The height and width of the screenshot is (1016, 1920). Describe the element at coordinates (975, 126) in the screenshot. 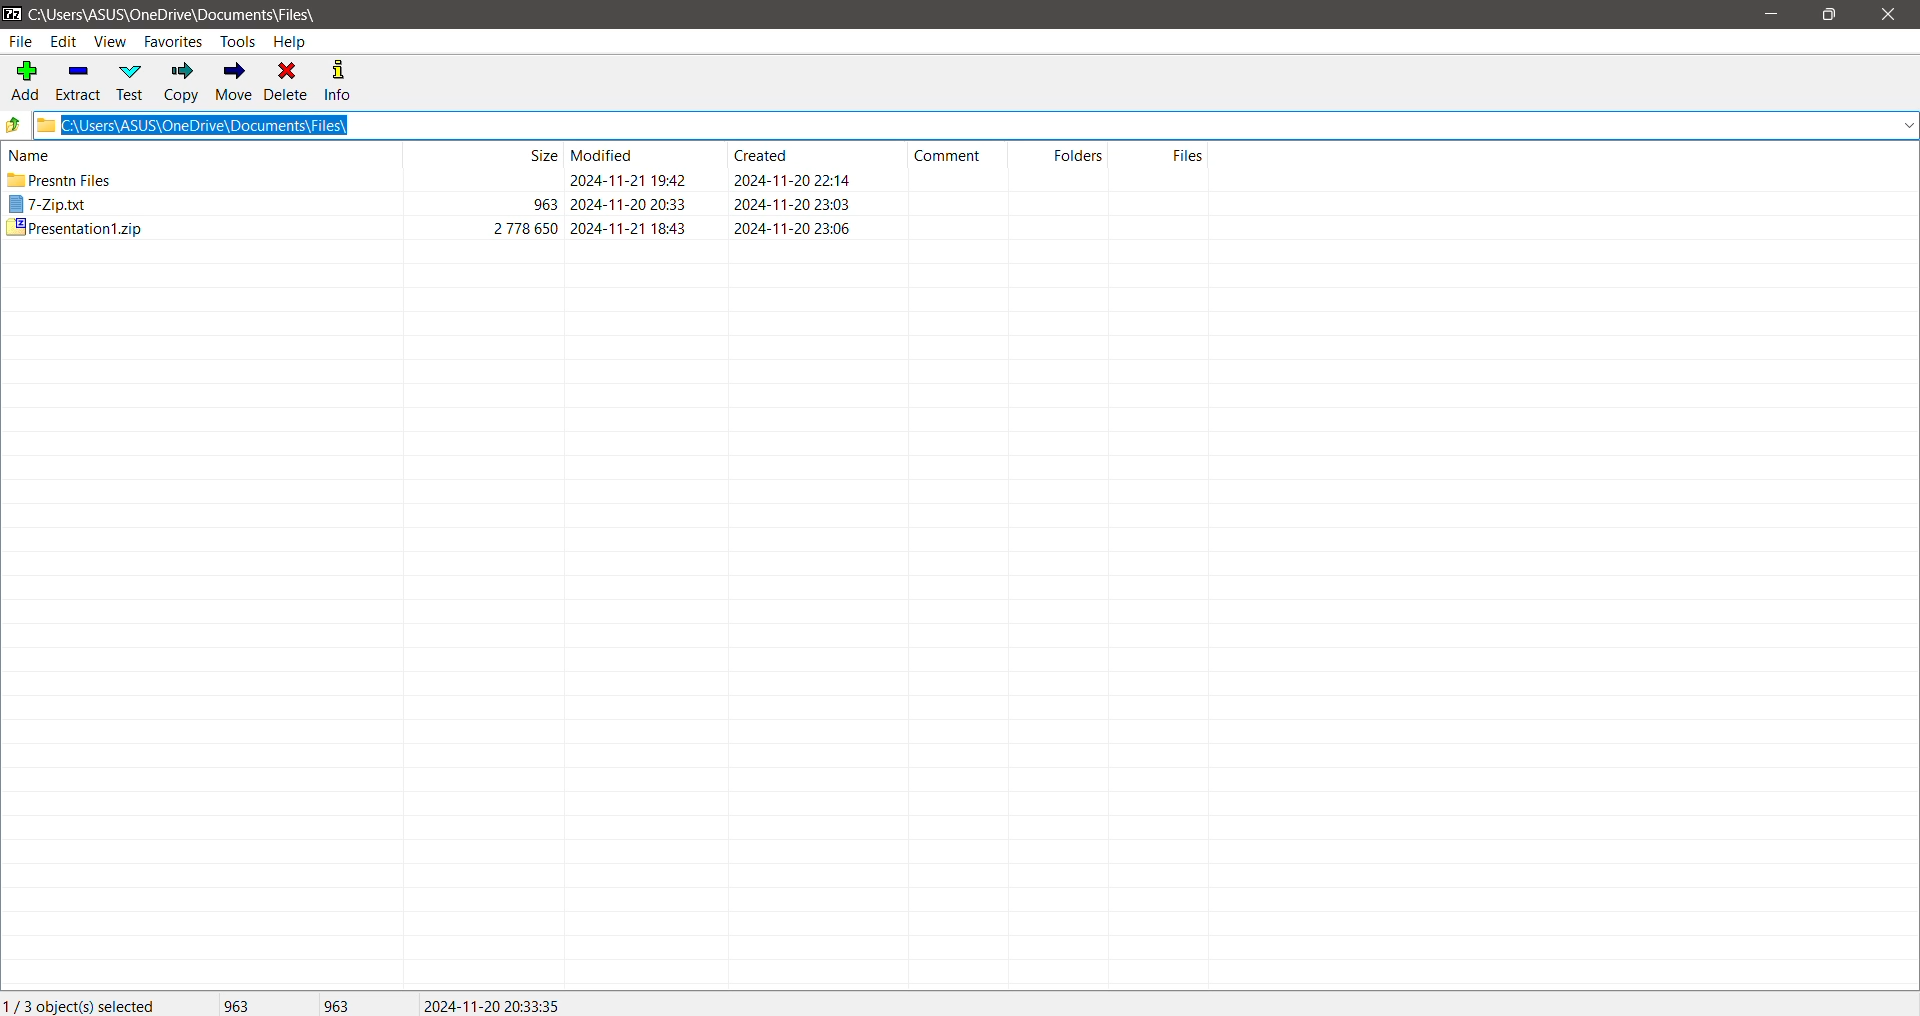

I see `Current Folder Path copied` at that location.